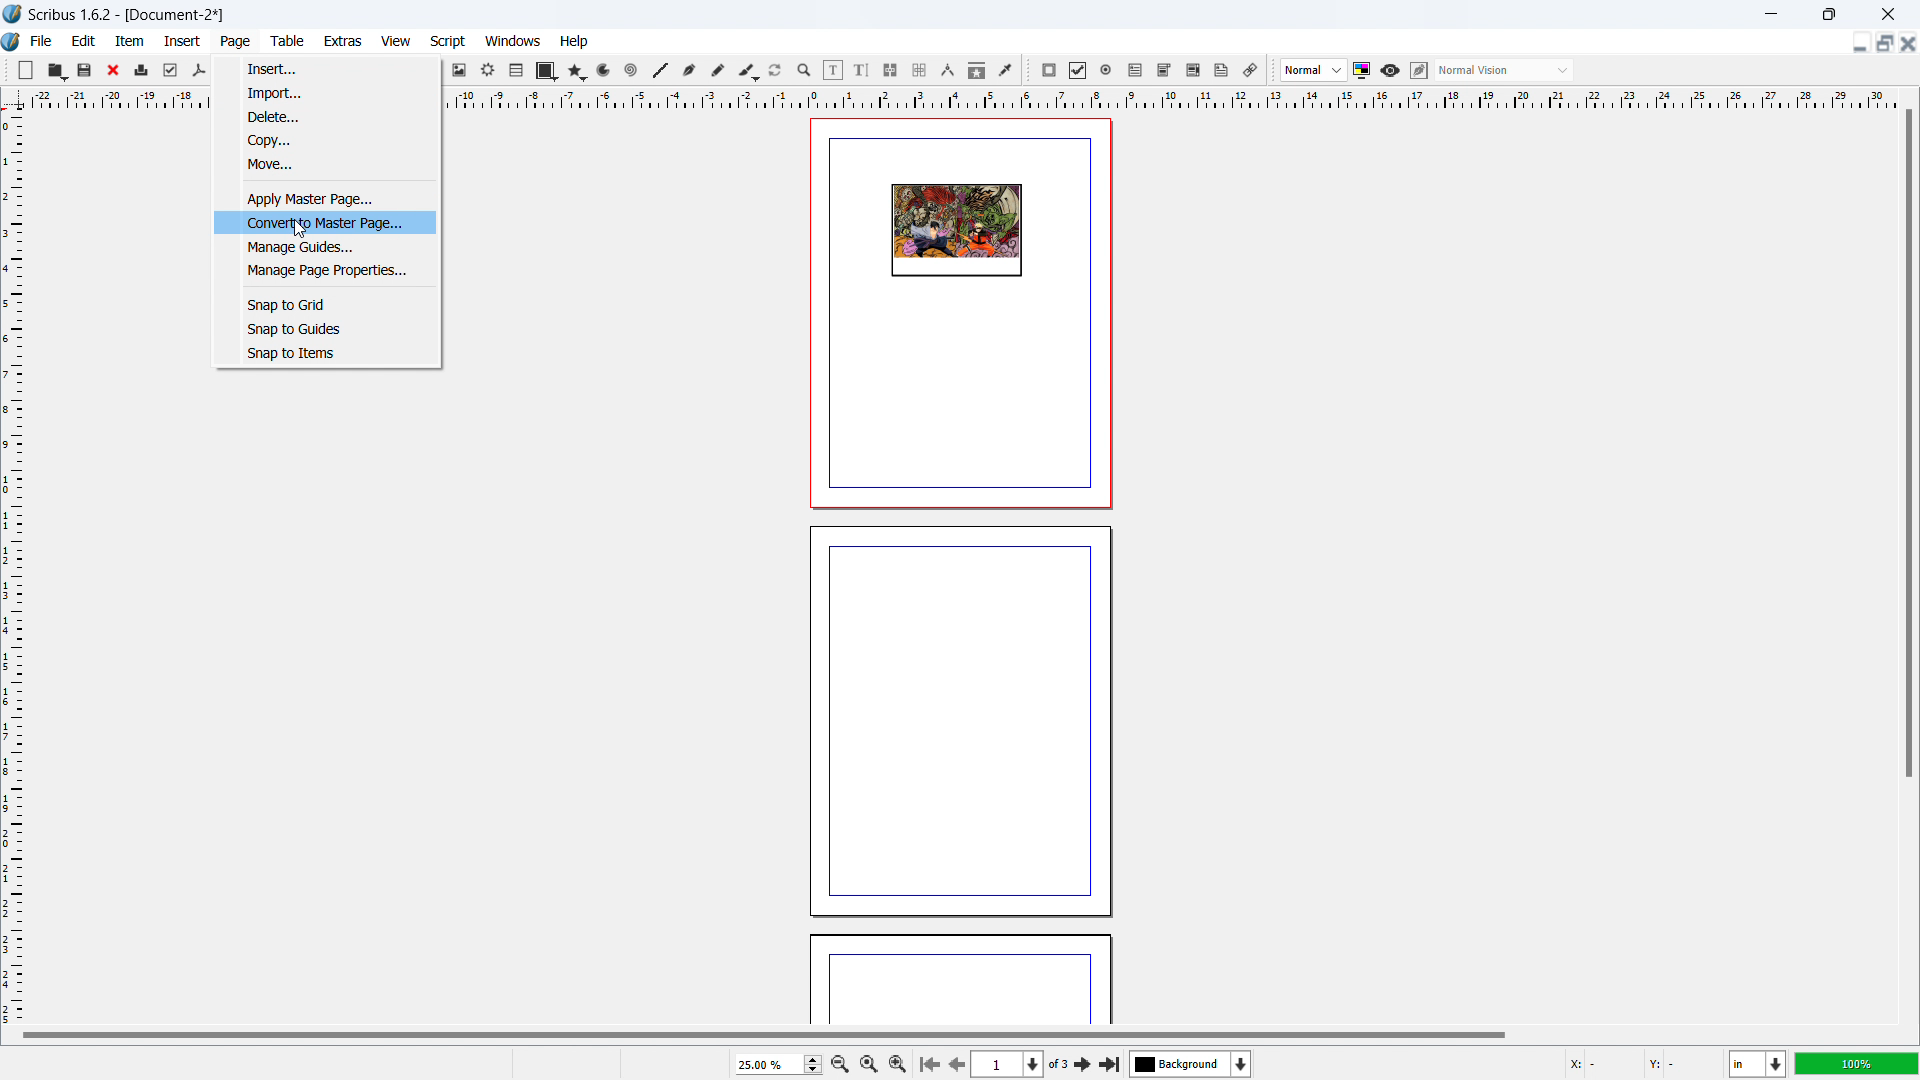 The width and height of the screenshot is (1920, 1080). What do you see at coordinates (13, 14) in the screenshot?
I see `logo` at bounding box center [13, 14].